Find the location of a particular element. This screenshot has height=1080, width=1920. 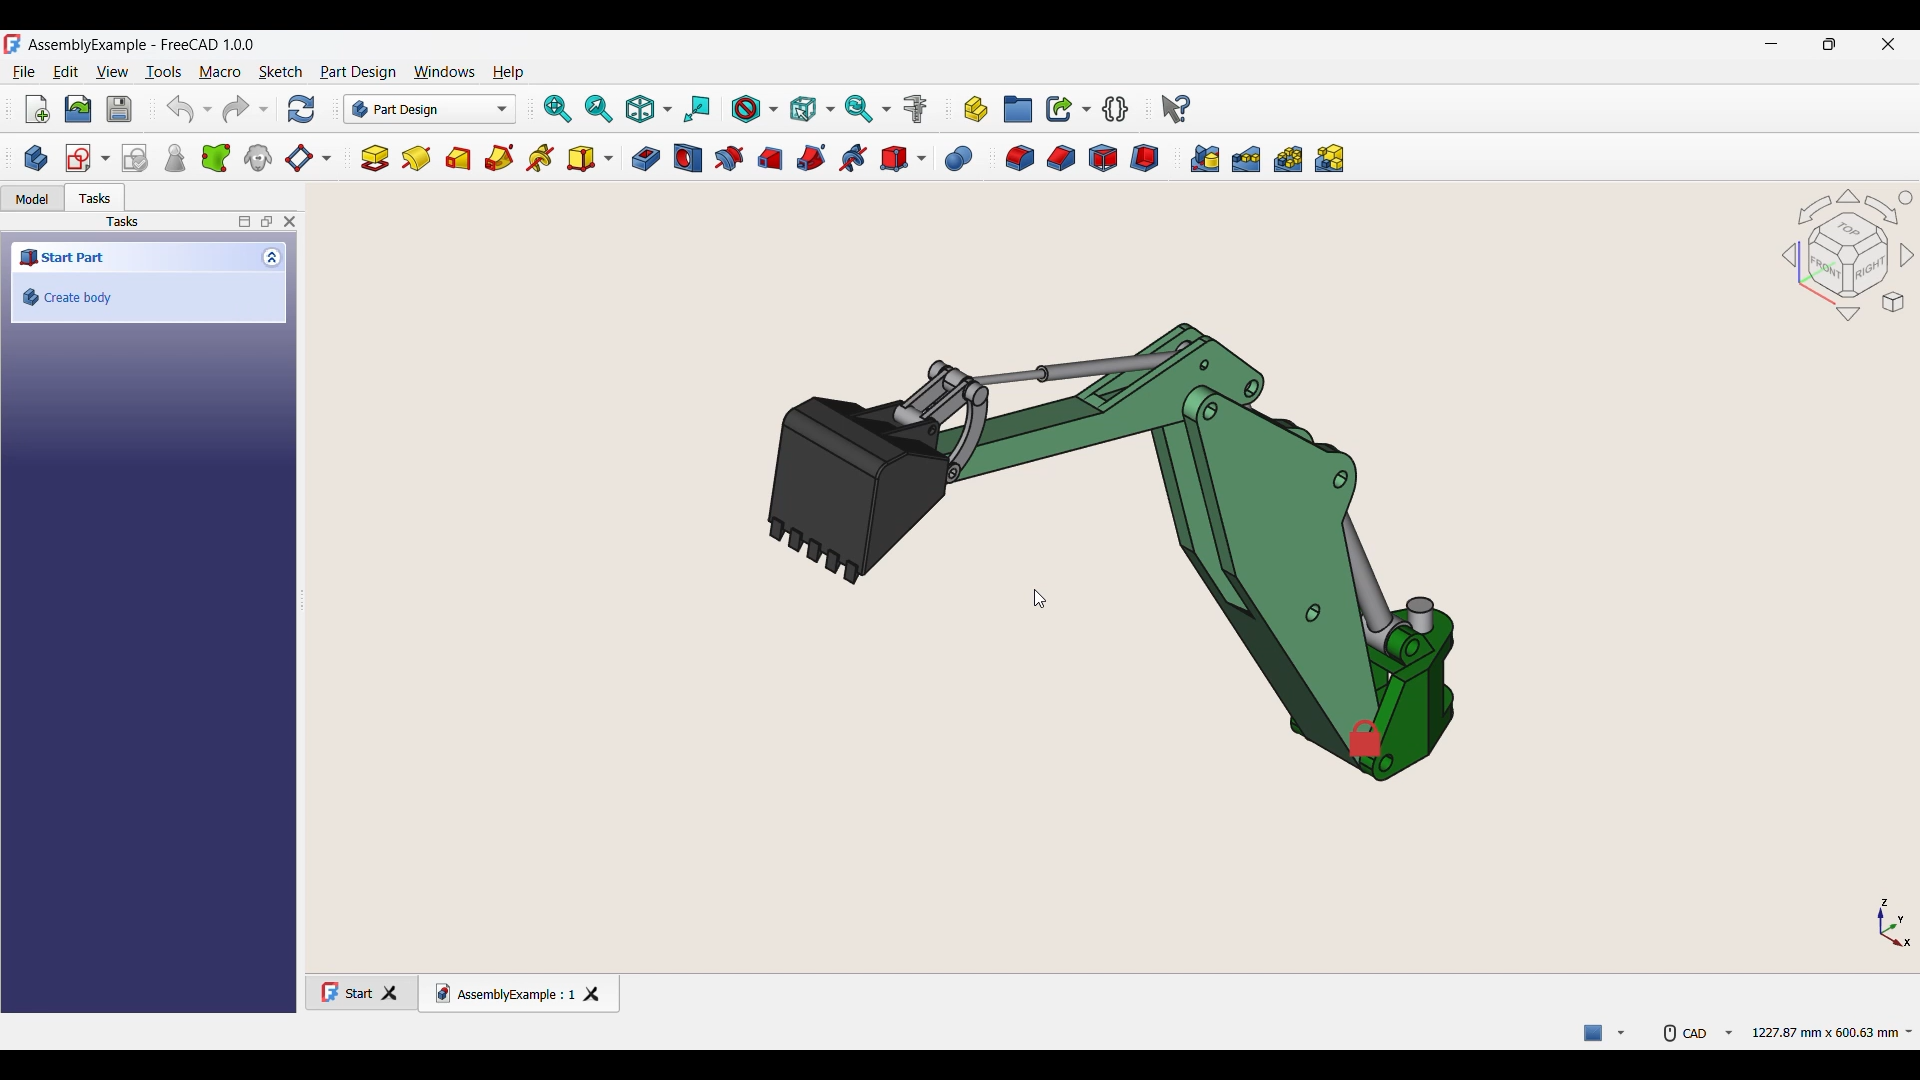

Switch between workbenches is located at coordinates (430, 109).